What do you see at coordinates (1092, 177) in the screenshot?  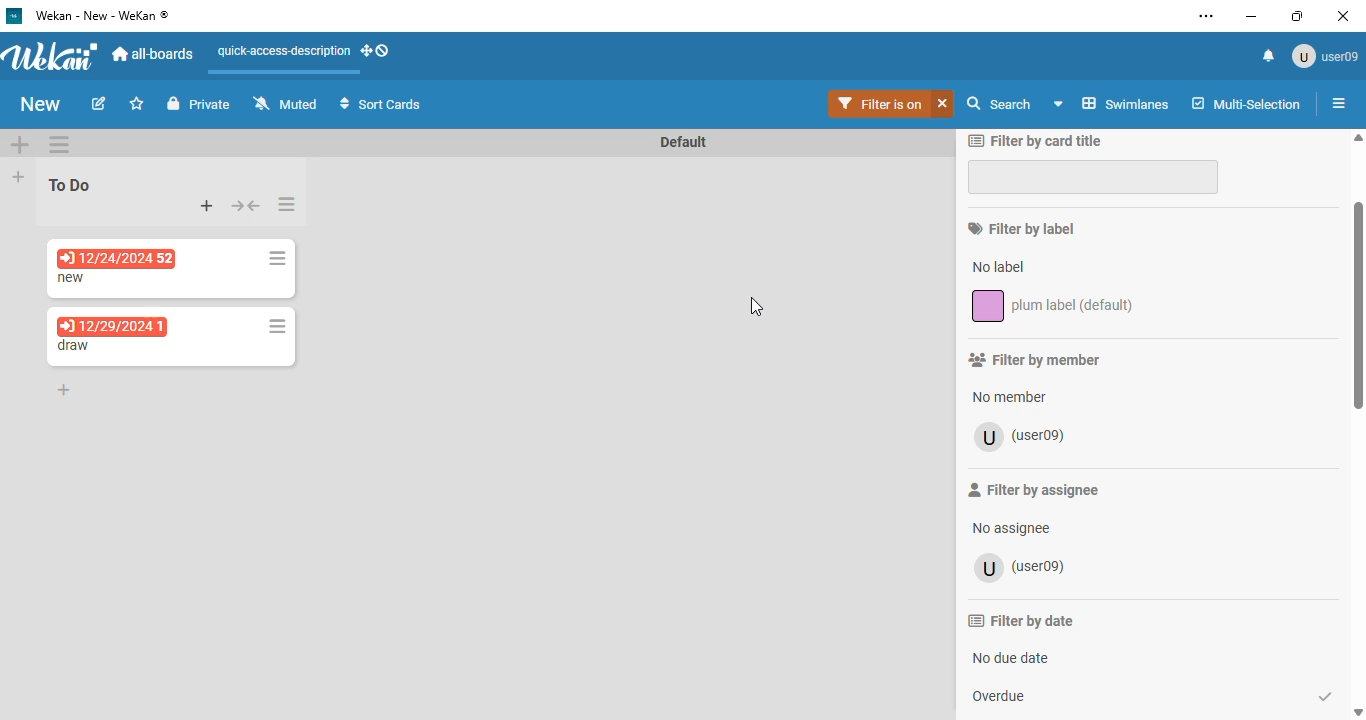 I see `filter by card title input box` at bounding box center [1092, 177].